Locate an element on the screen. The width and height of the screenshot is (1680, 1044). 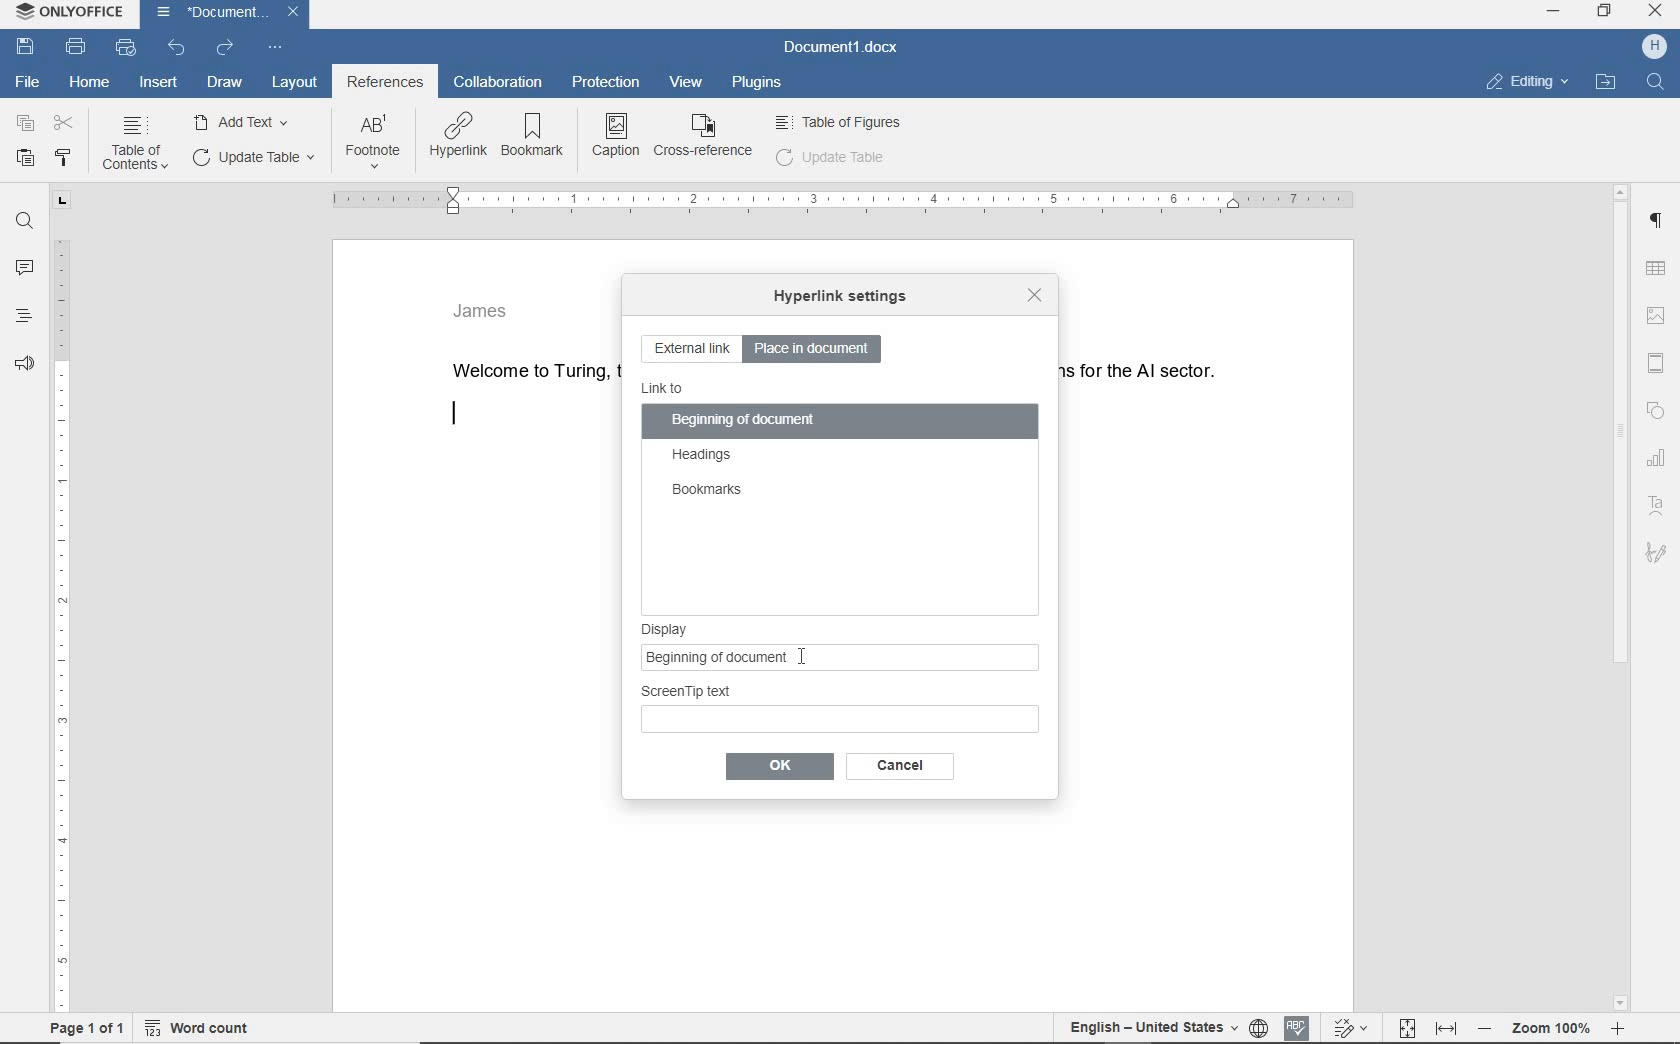
Page 1 of 1 is located at coordinates (81, 1030).